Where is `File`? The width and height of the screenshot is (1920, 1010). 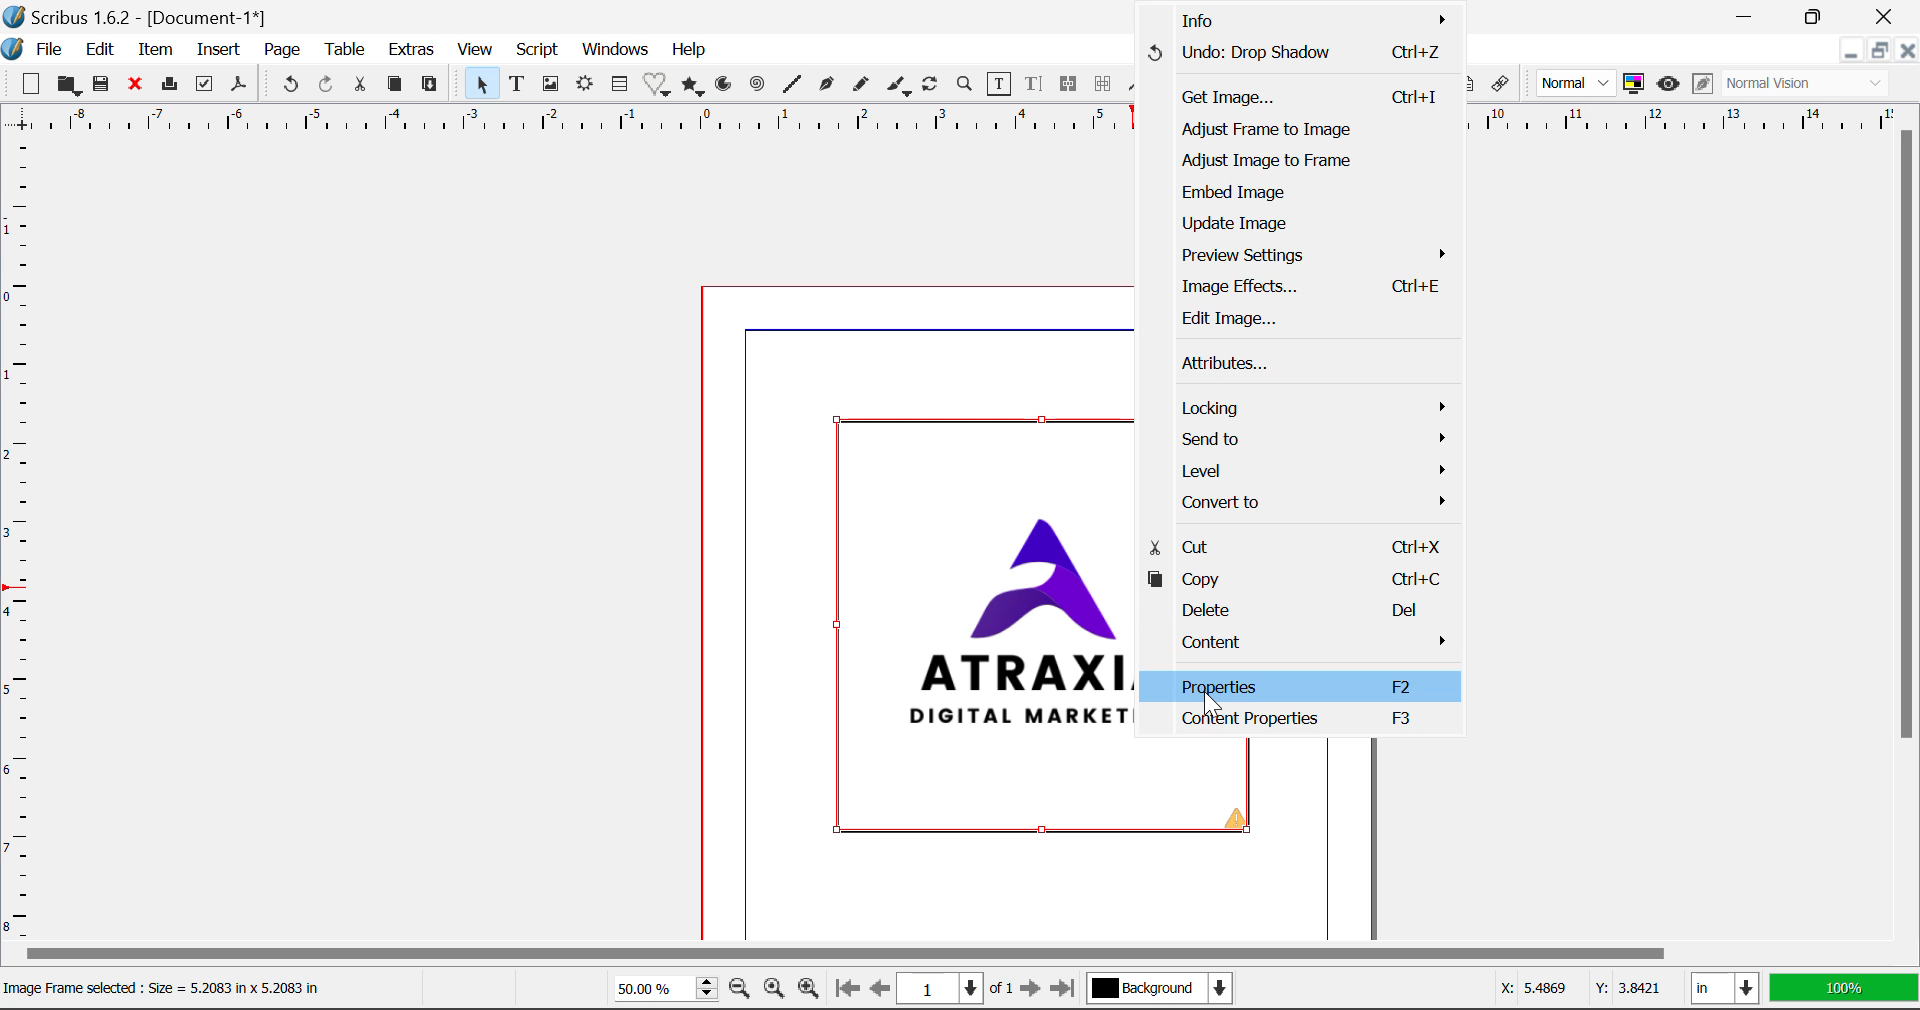 File is located at coordinates (50, 50).